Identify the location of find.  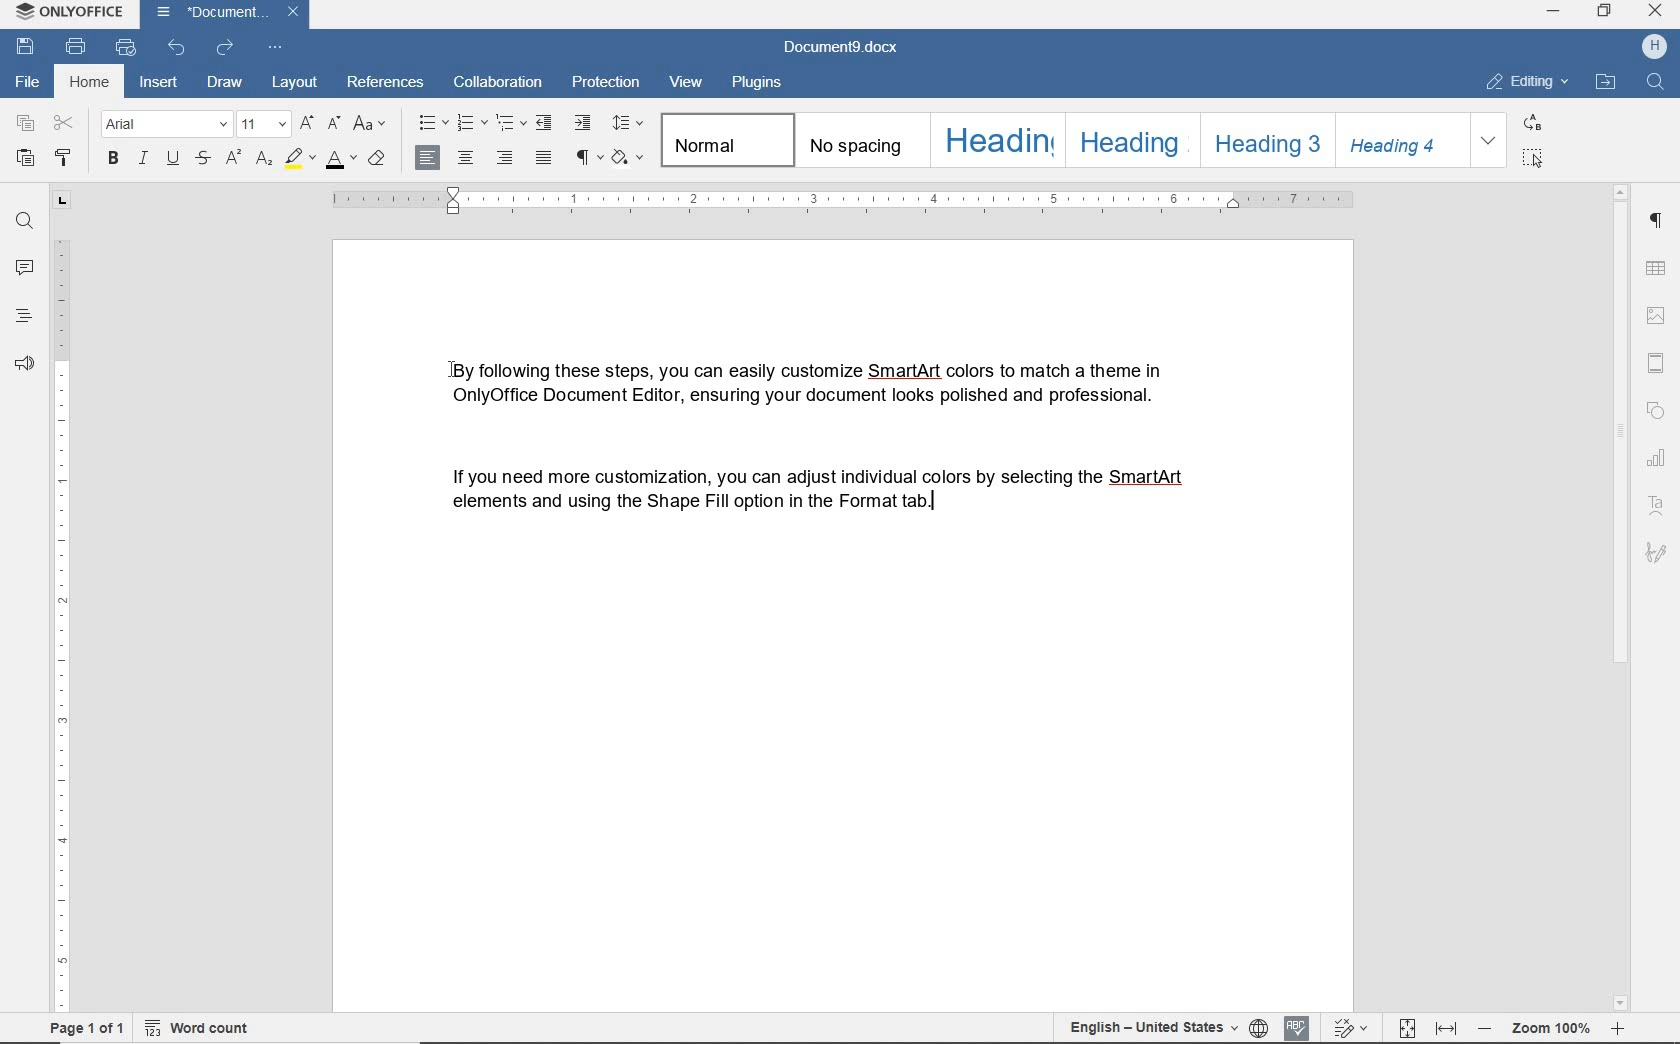
(1658, 85).